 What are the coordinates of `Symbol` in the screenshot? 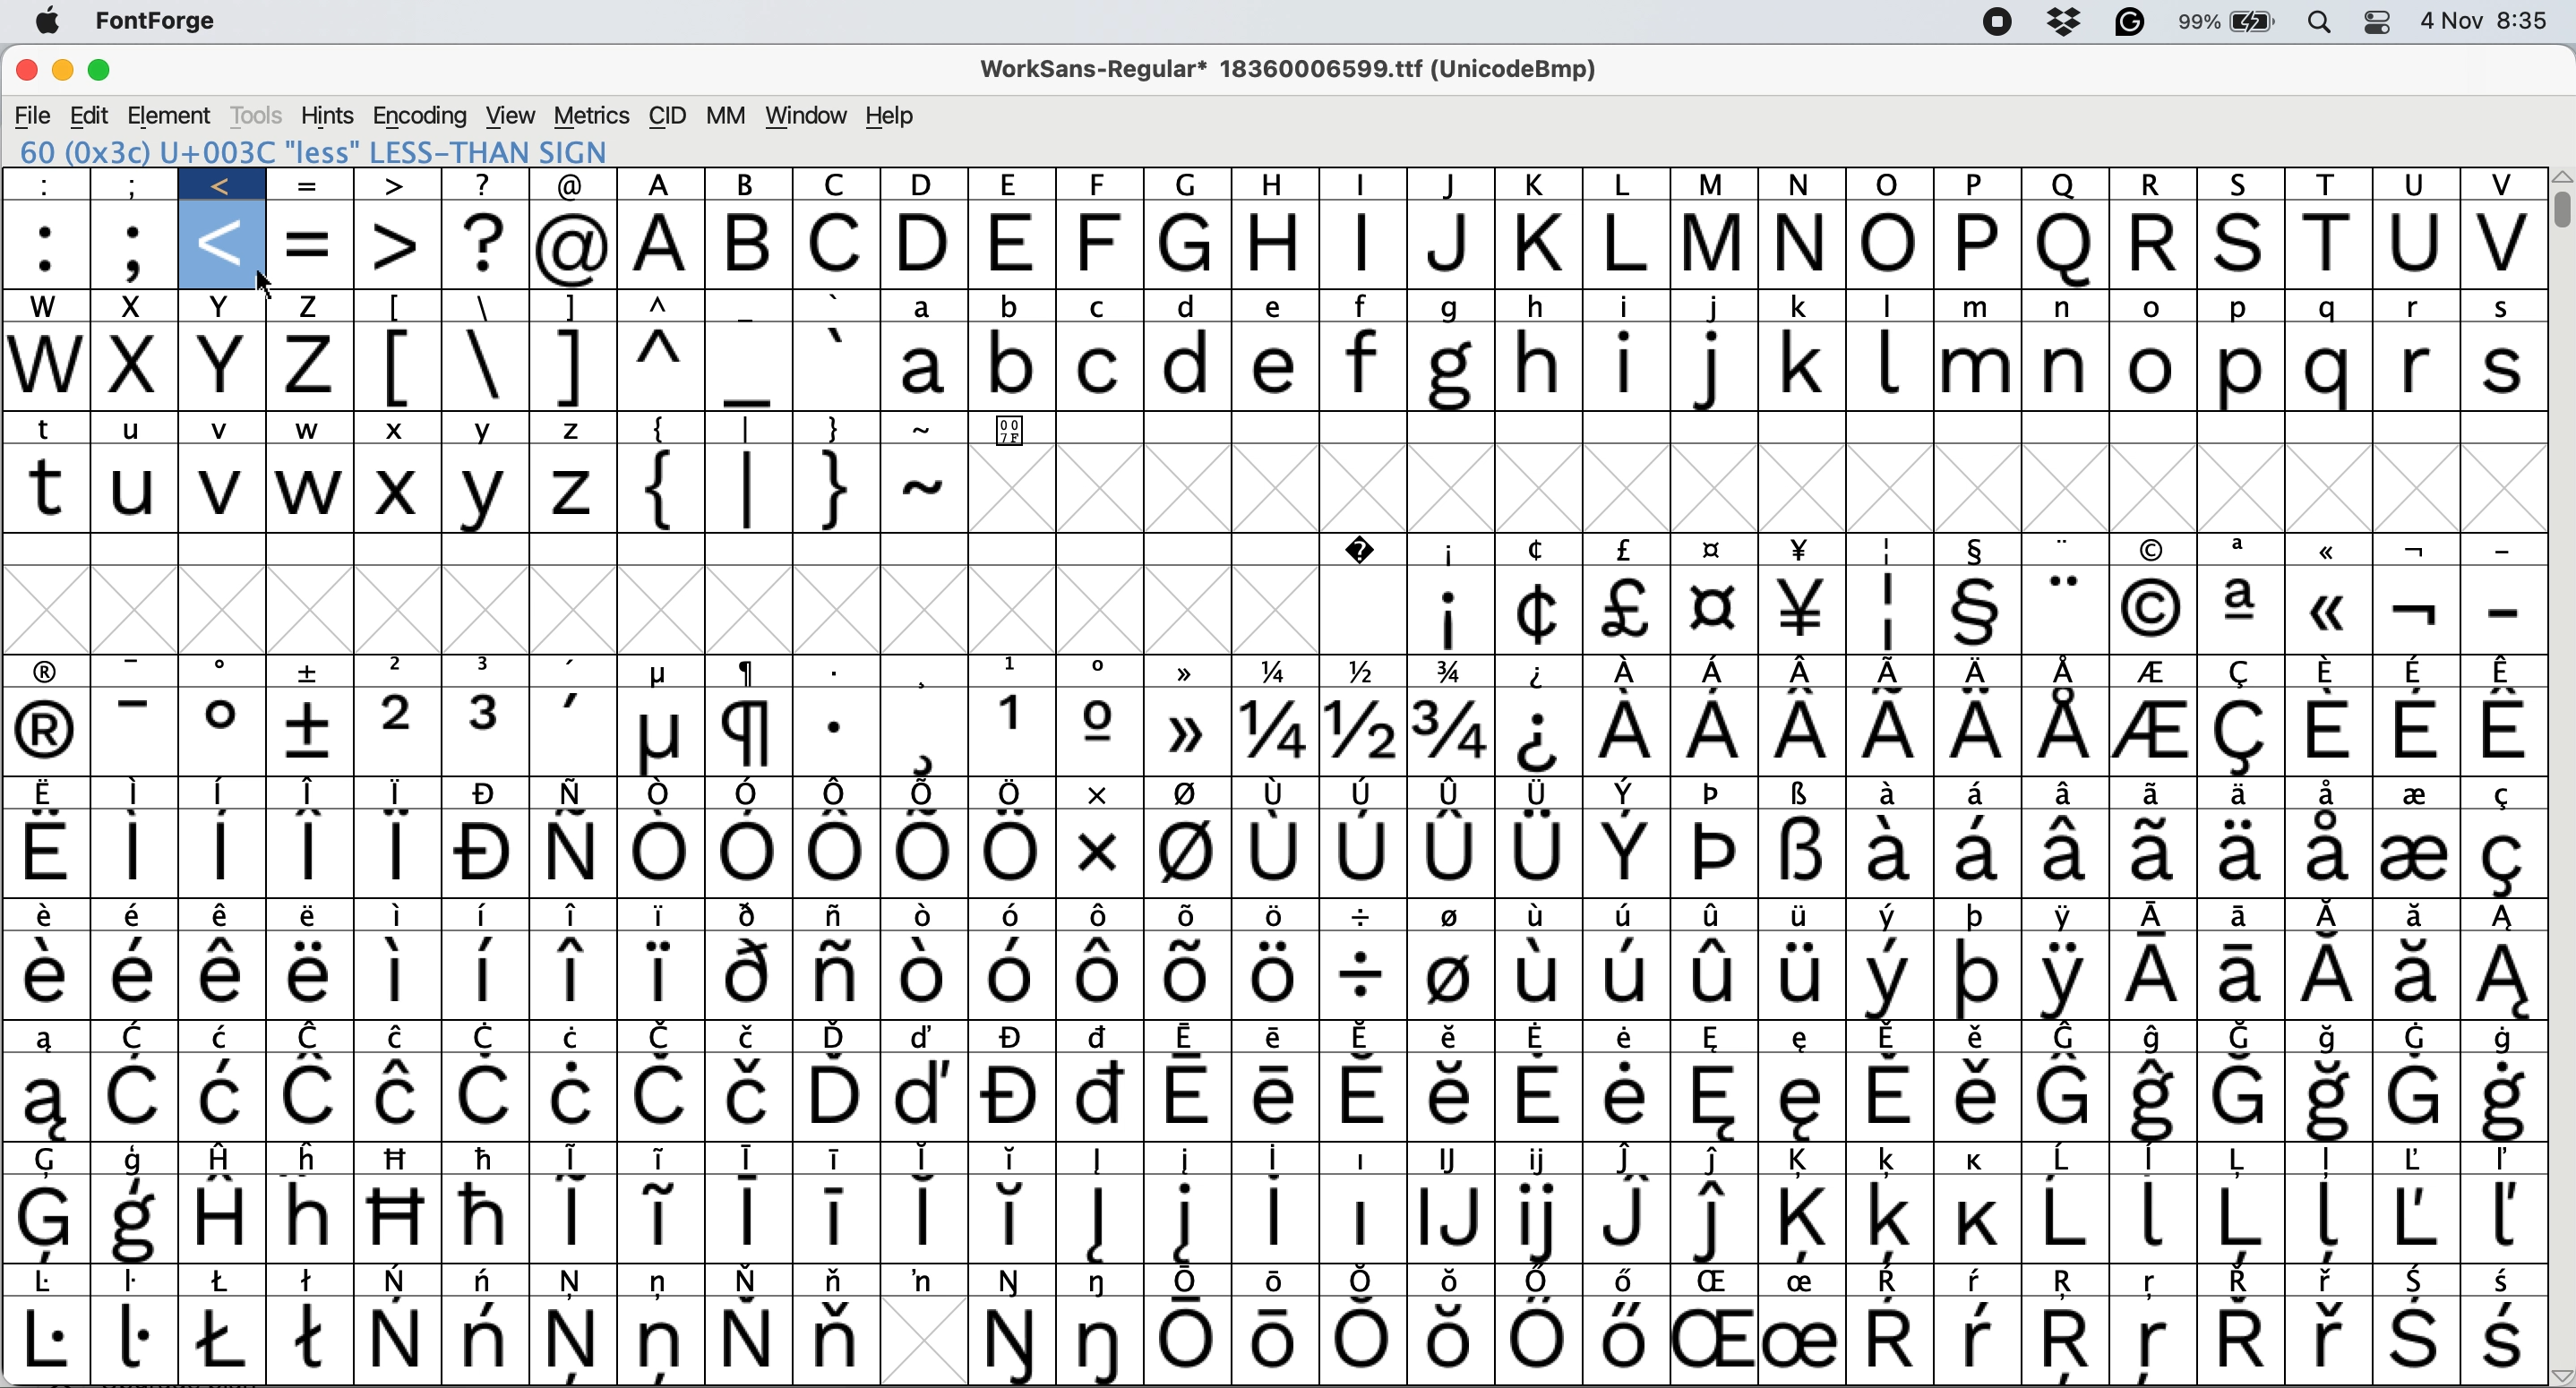 It's located at (2245, 792).